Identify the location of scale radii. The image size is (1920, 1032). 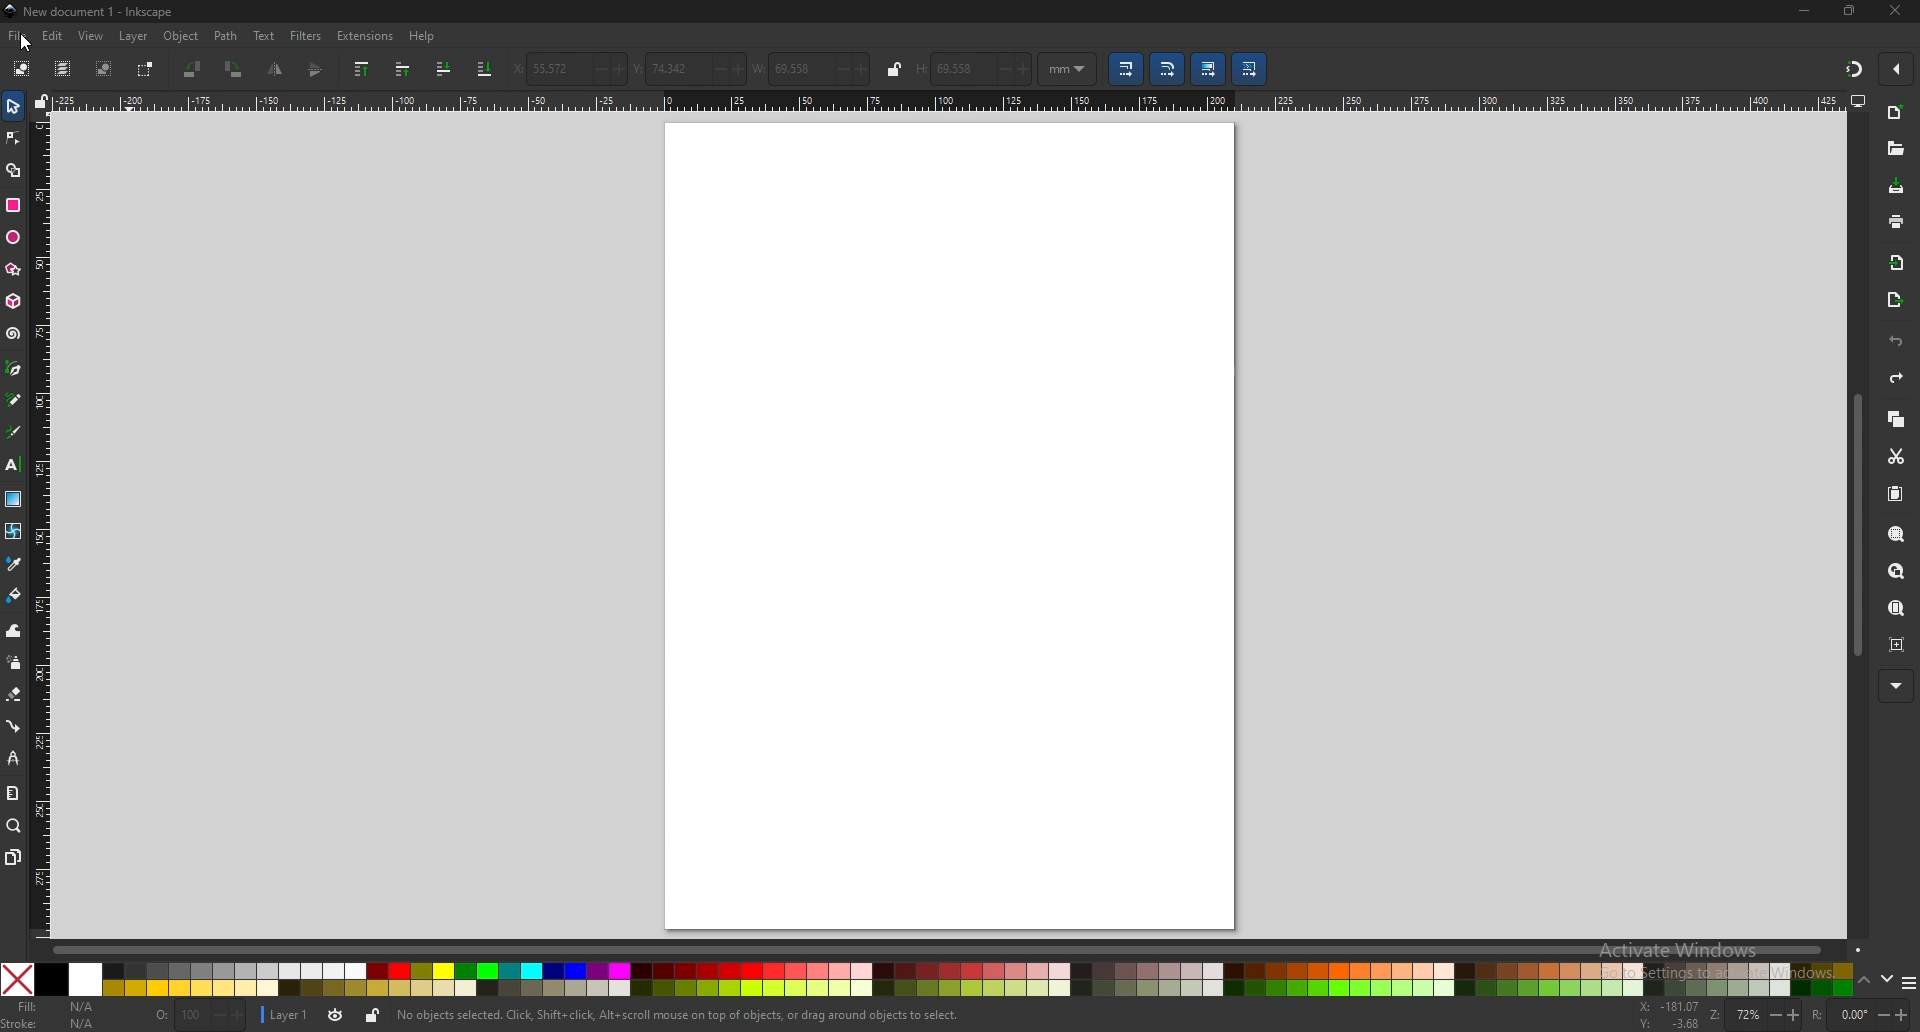
(1166, 68).